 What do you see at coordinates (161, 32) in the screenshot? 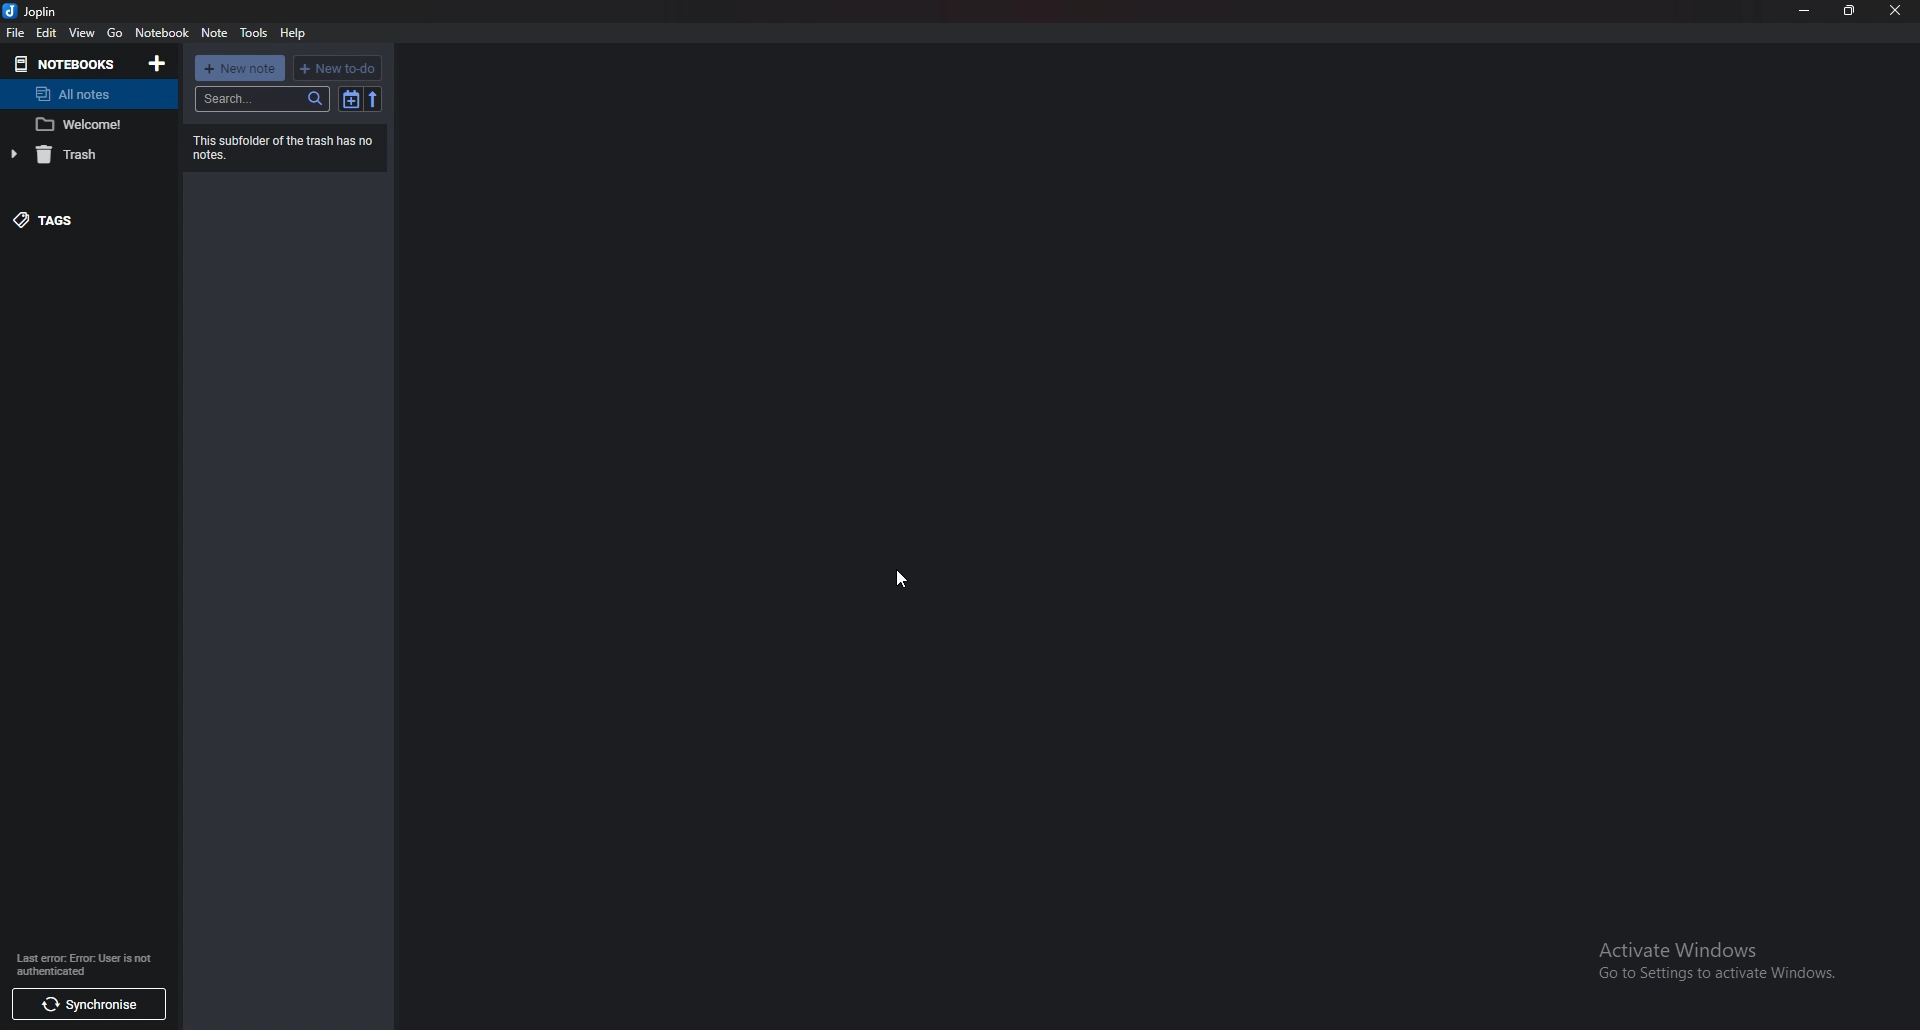
I see `Notebook` at bounding box center [161, 32].